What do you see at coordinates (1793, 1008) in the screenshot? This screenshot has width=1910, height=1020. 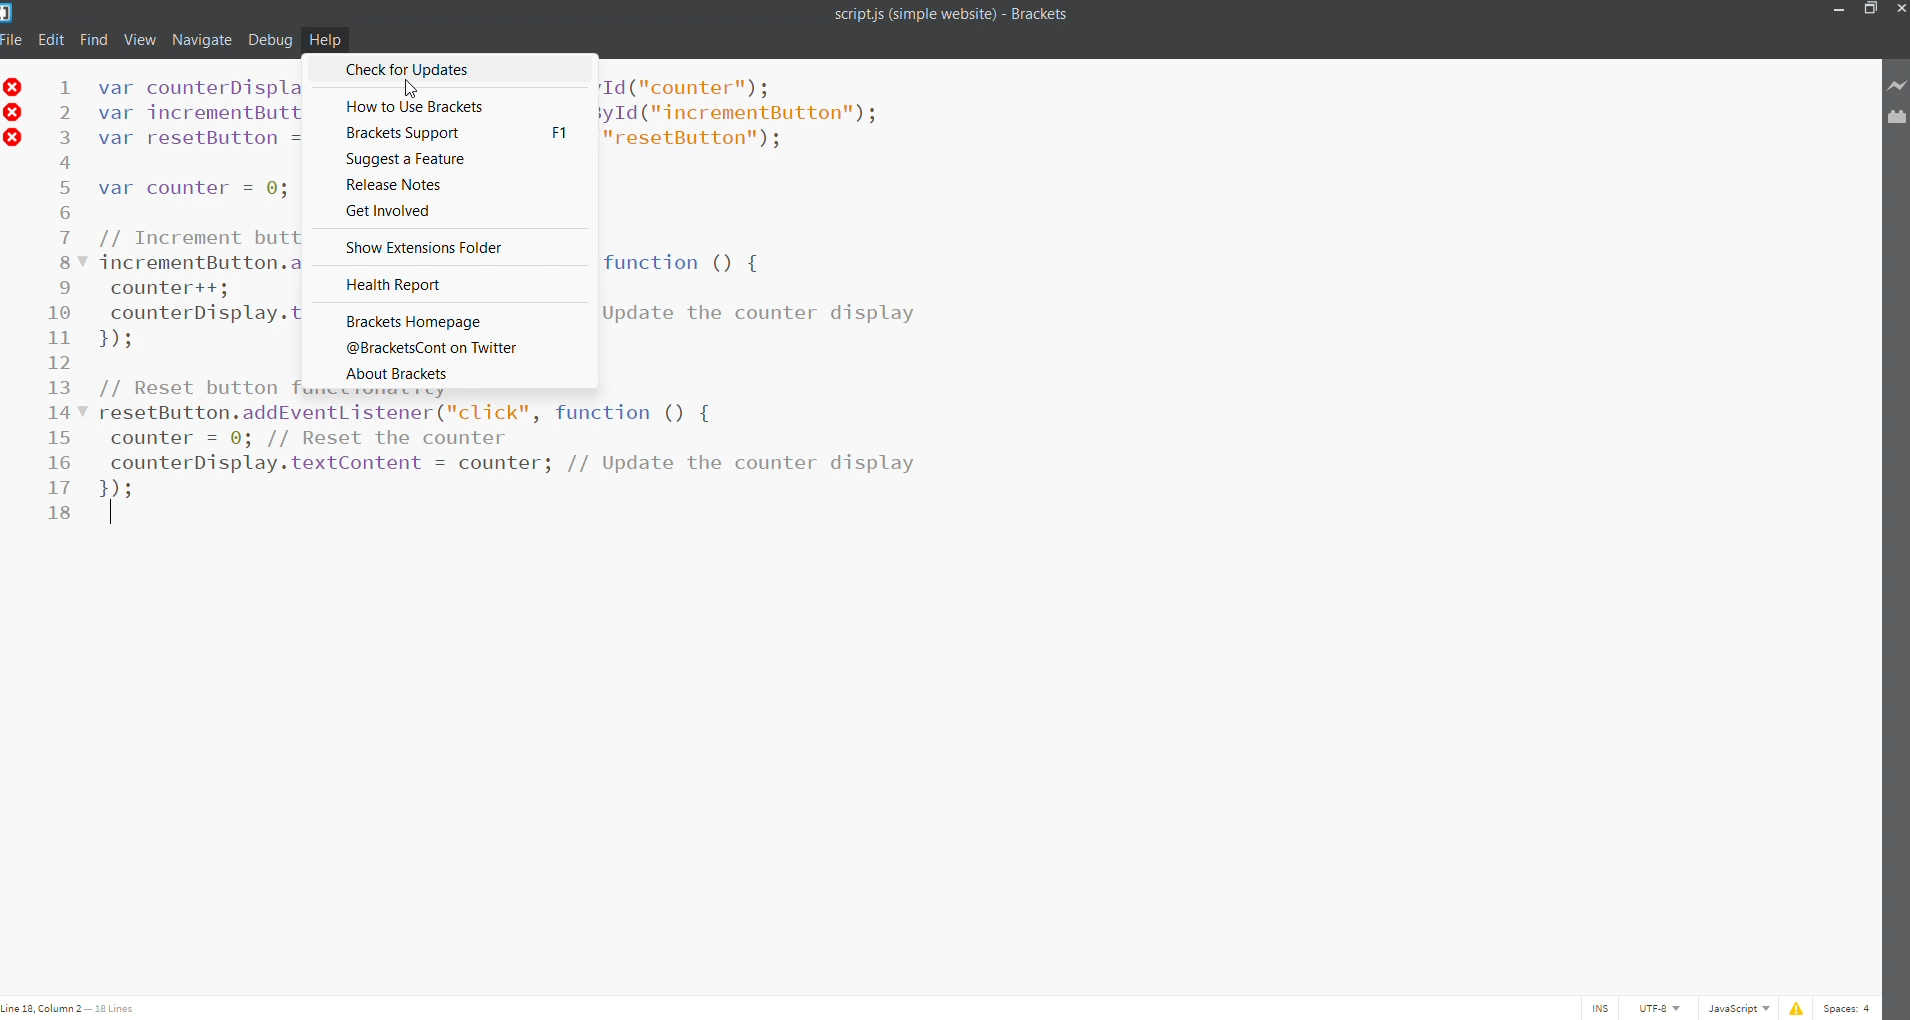 I see `error display` at bounding box center [1793, 1008].